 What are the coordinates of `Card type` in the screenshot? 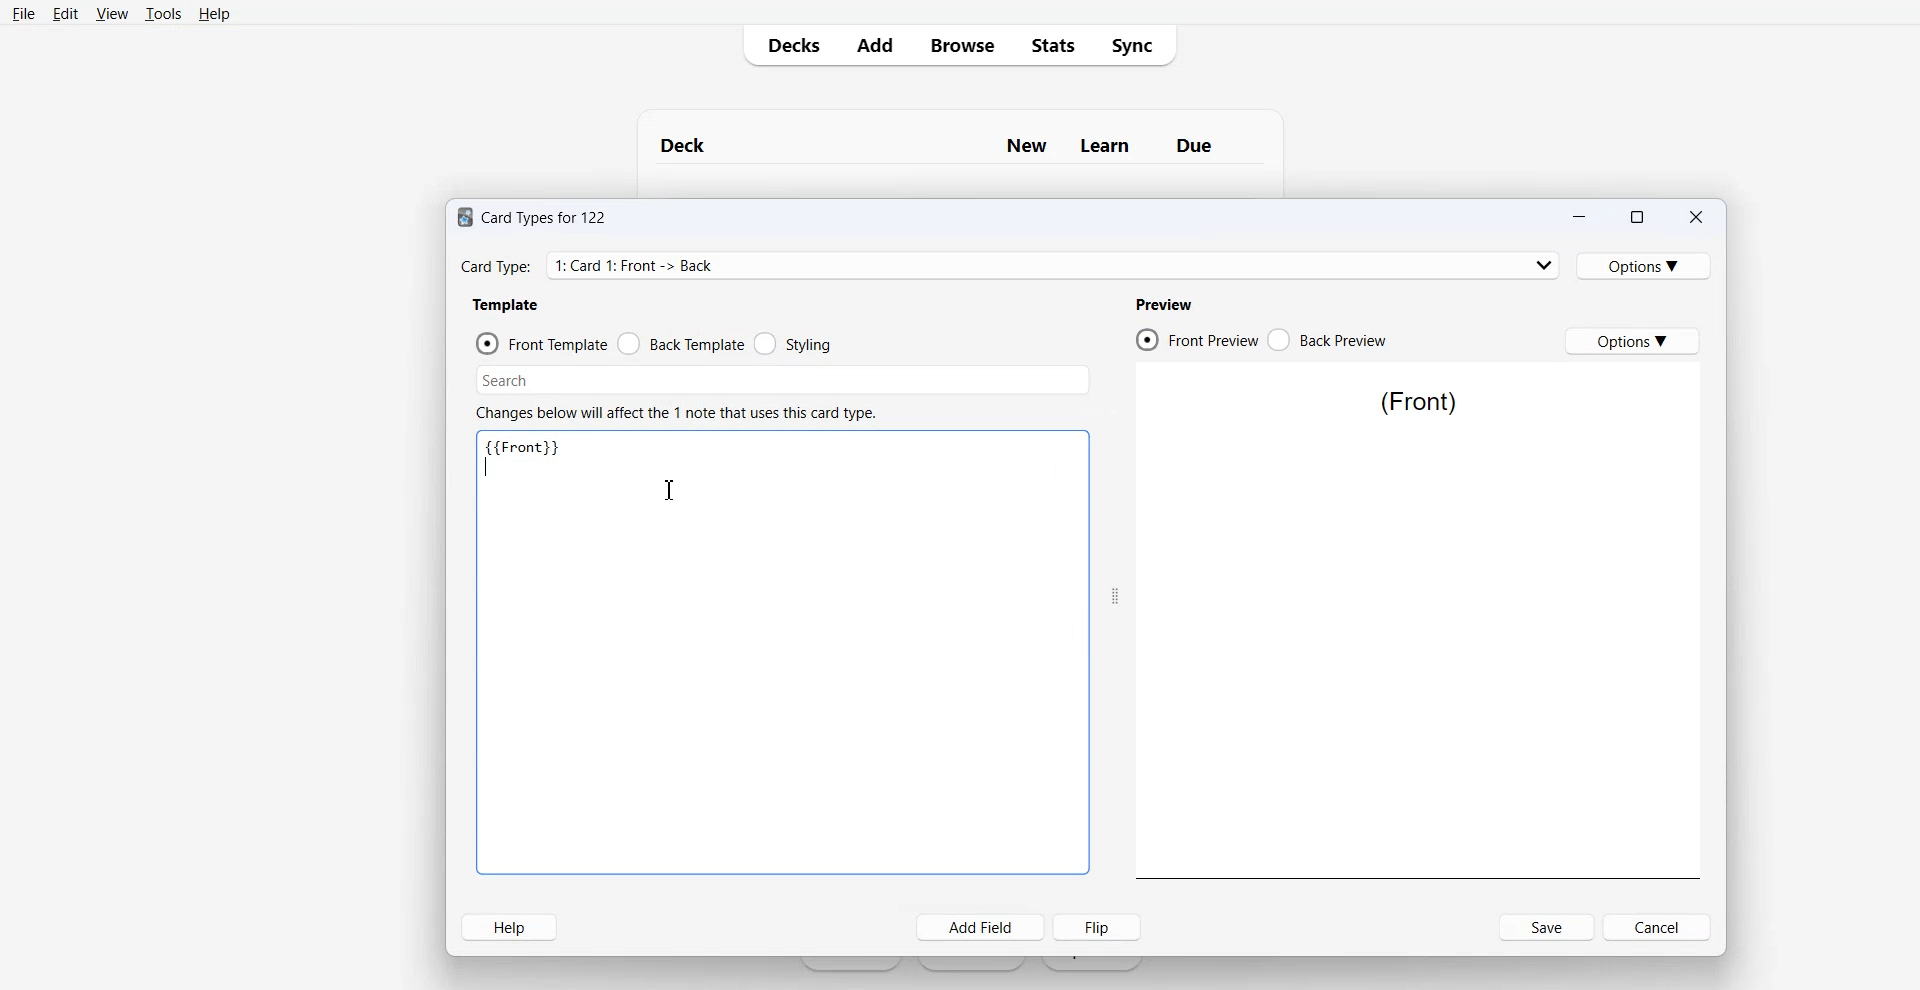 It's located at (1009, 264).